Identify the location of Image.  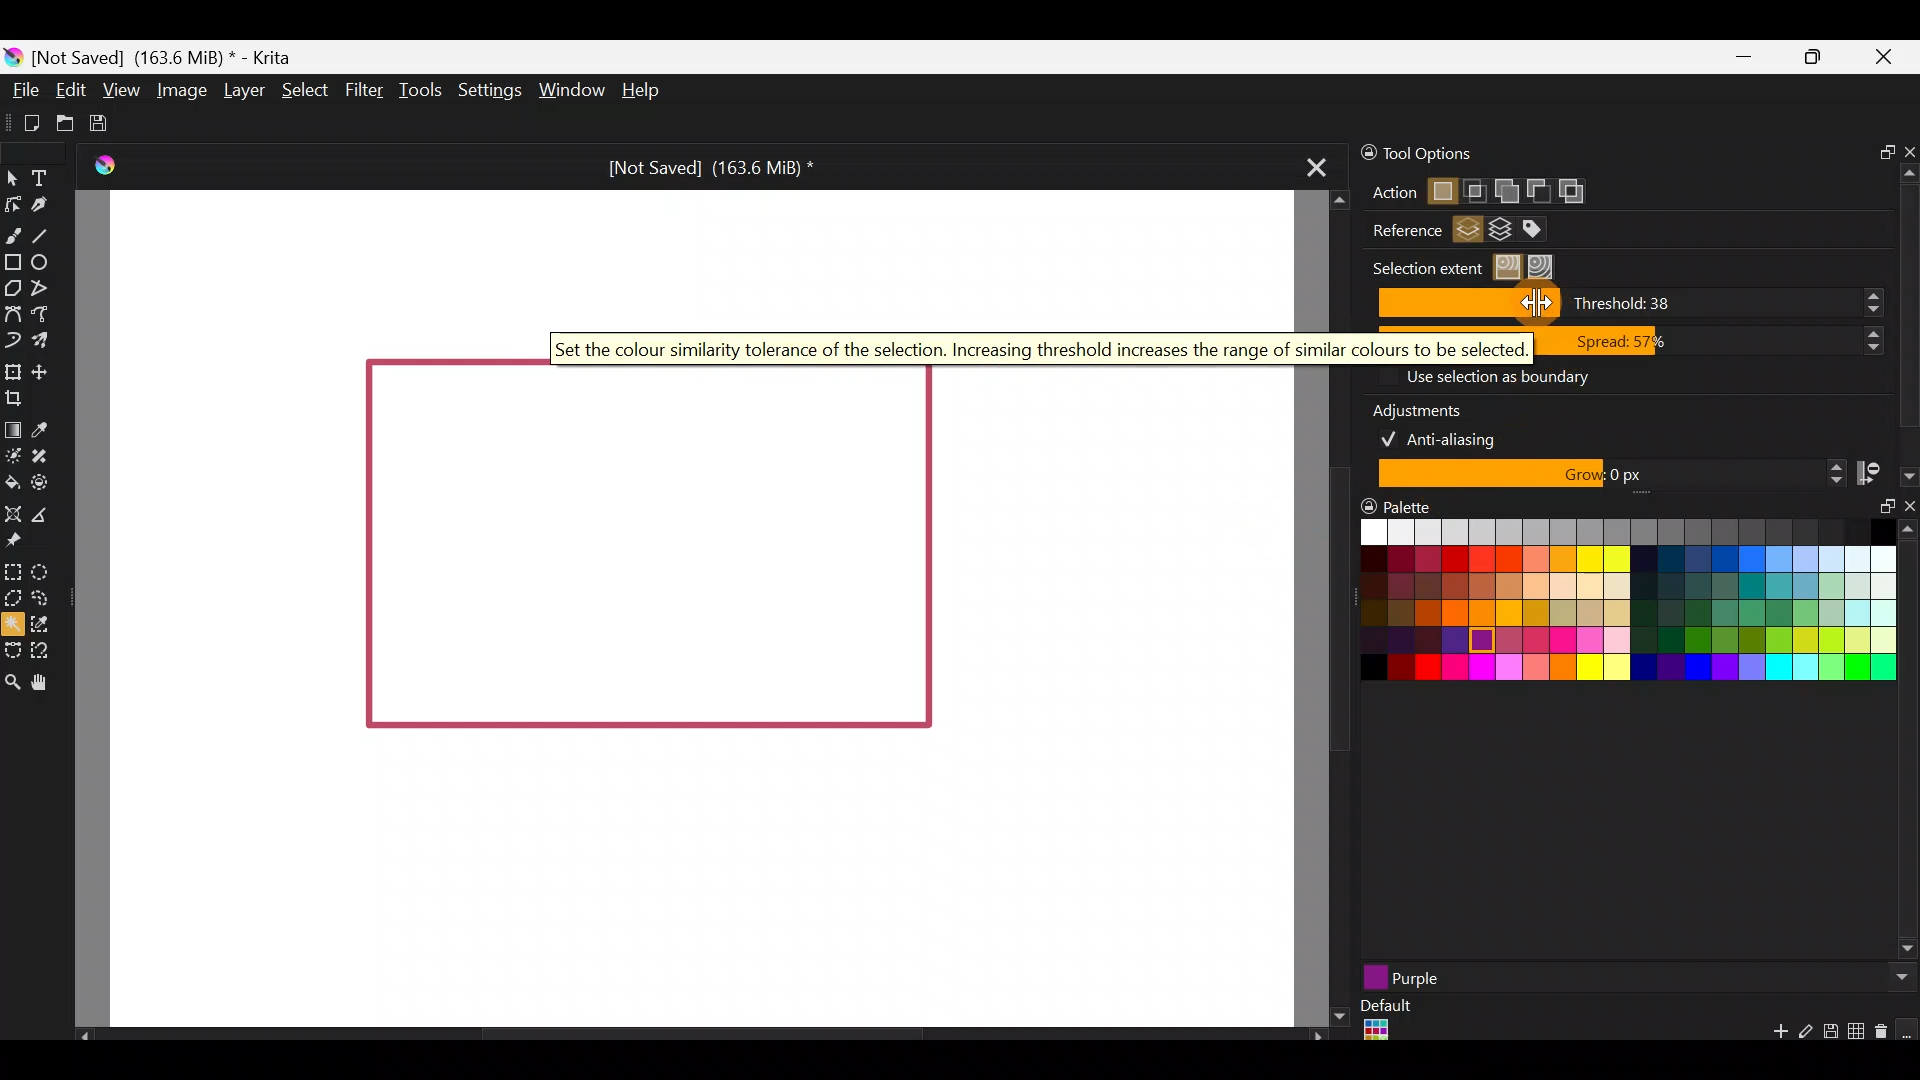
(182, 92).